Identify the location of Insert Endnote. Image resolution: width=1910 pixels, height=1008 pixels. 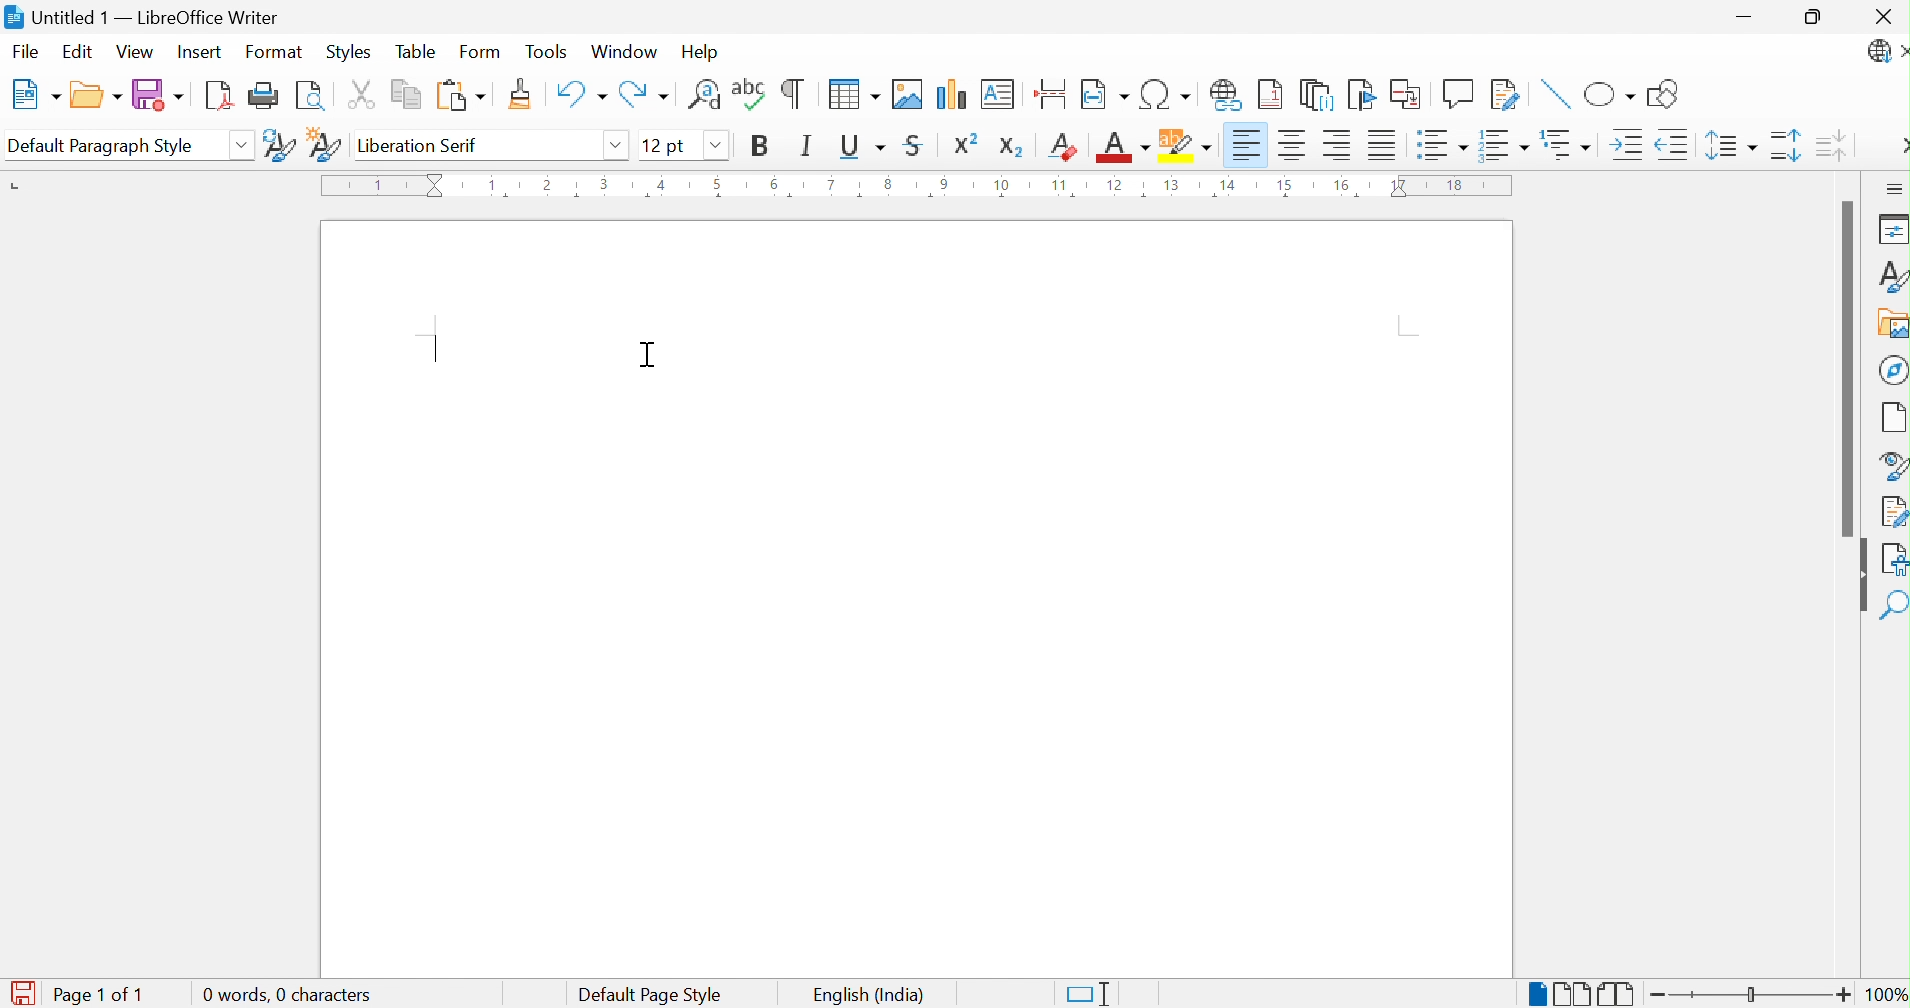
(1316, 97).